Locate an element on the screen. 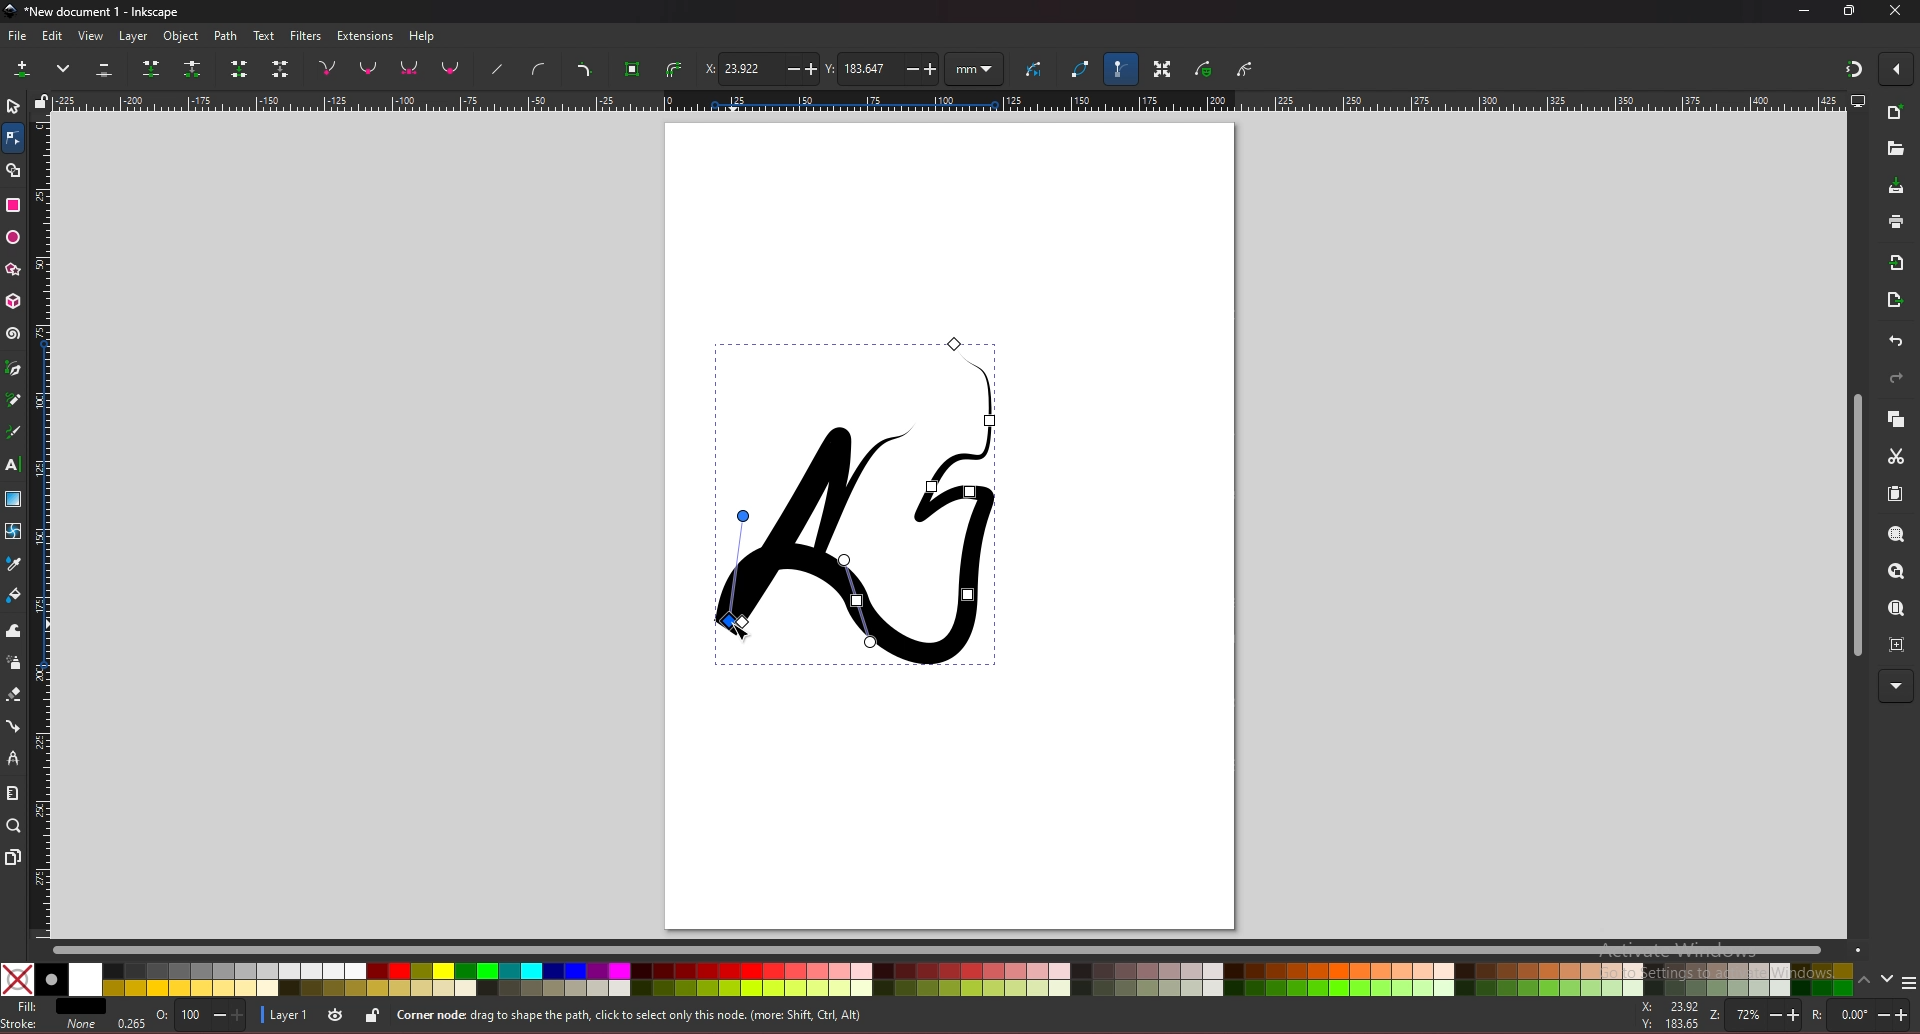 This screenshot has height=1034, width=1920. add node is located at coordinates (26, 67).